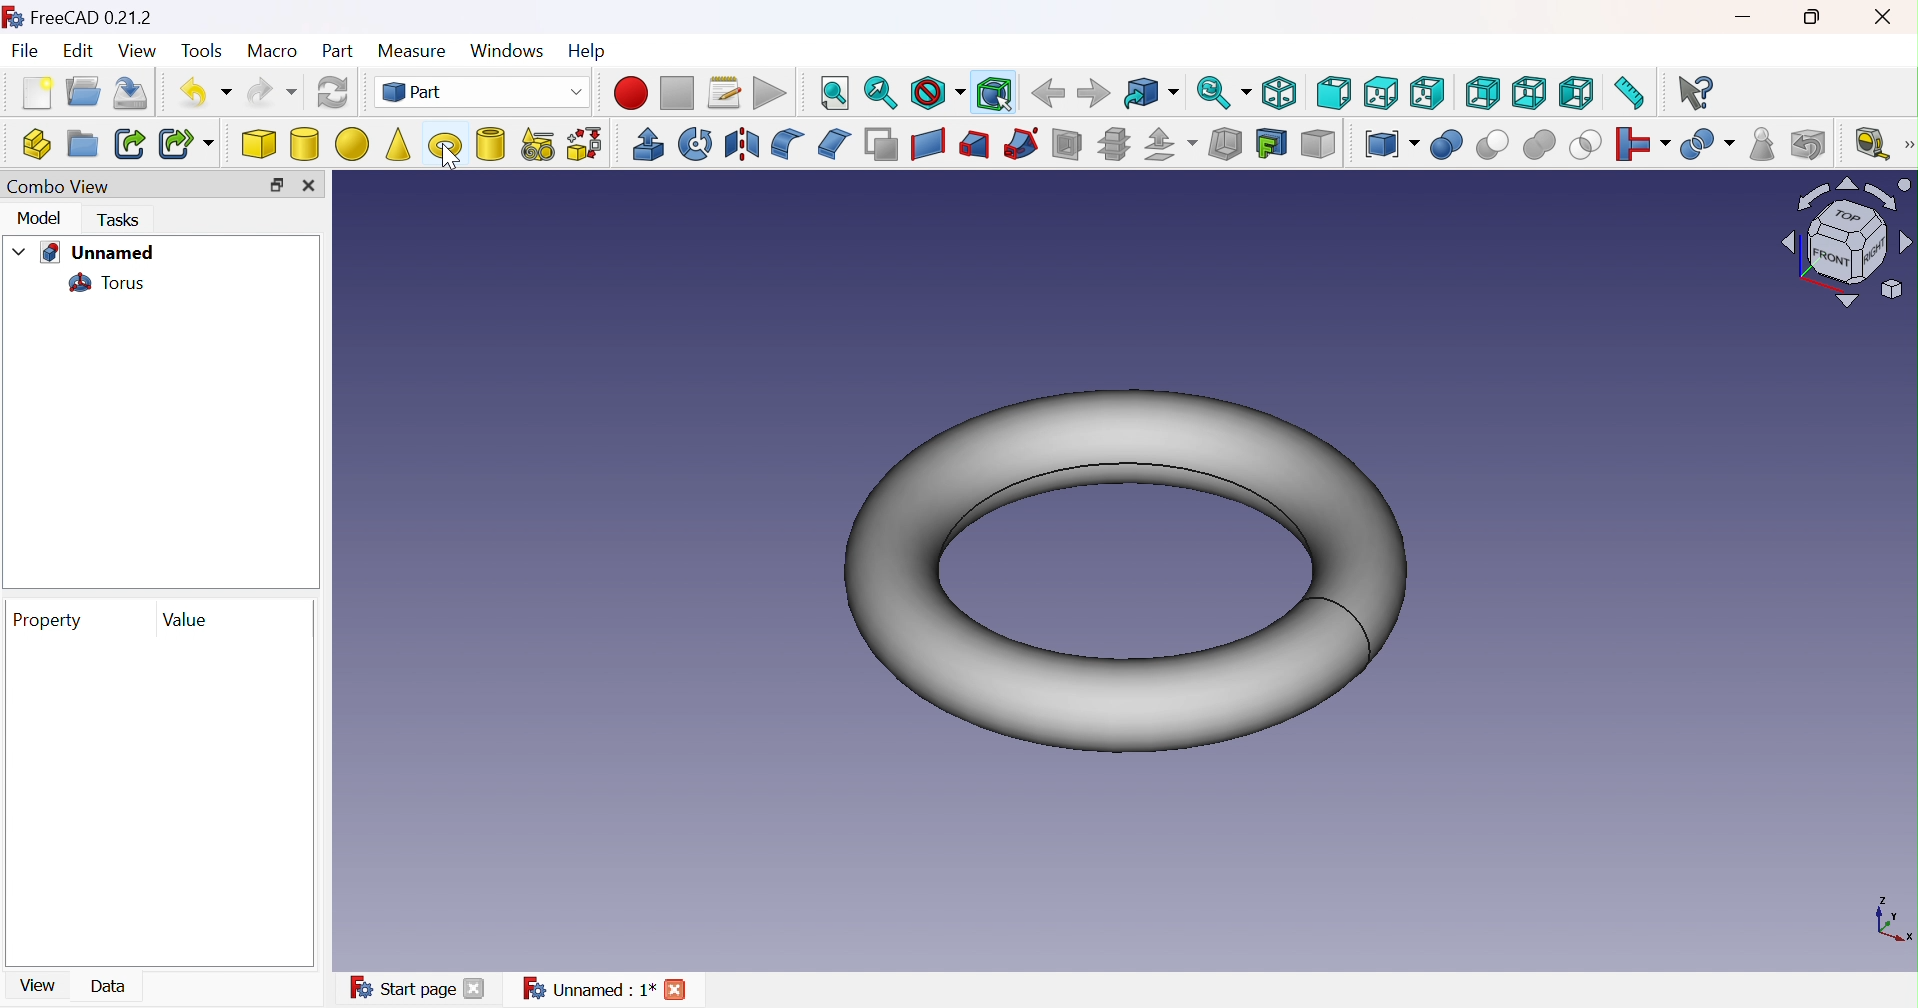 The image size is (1918, 1008). What do you see at coordinates (80, 53) in the screenshot?
I see `Edit` at bounding box center [80, 53].